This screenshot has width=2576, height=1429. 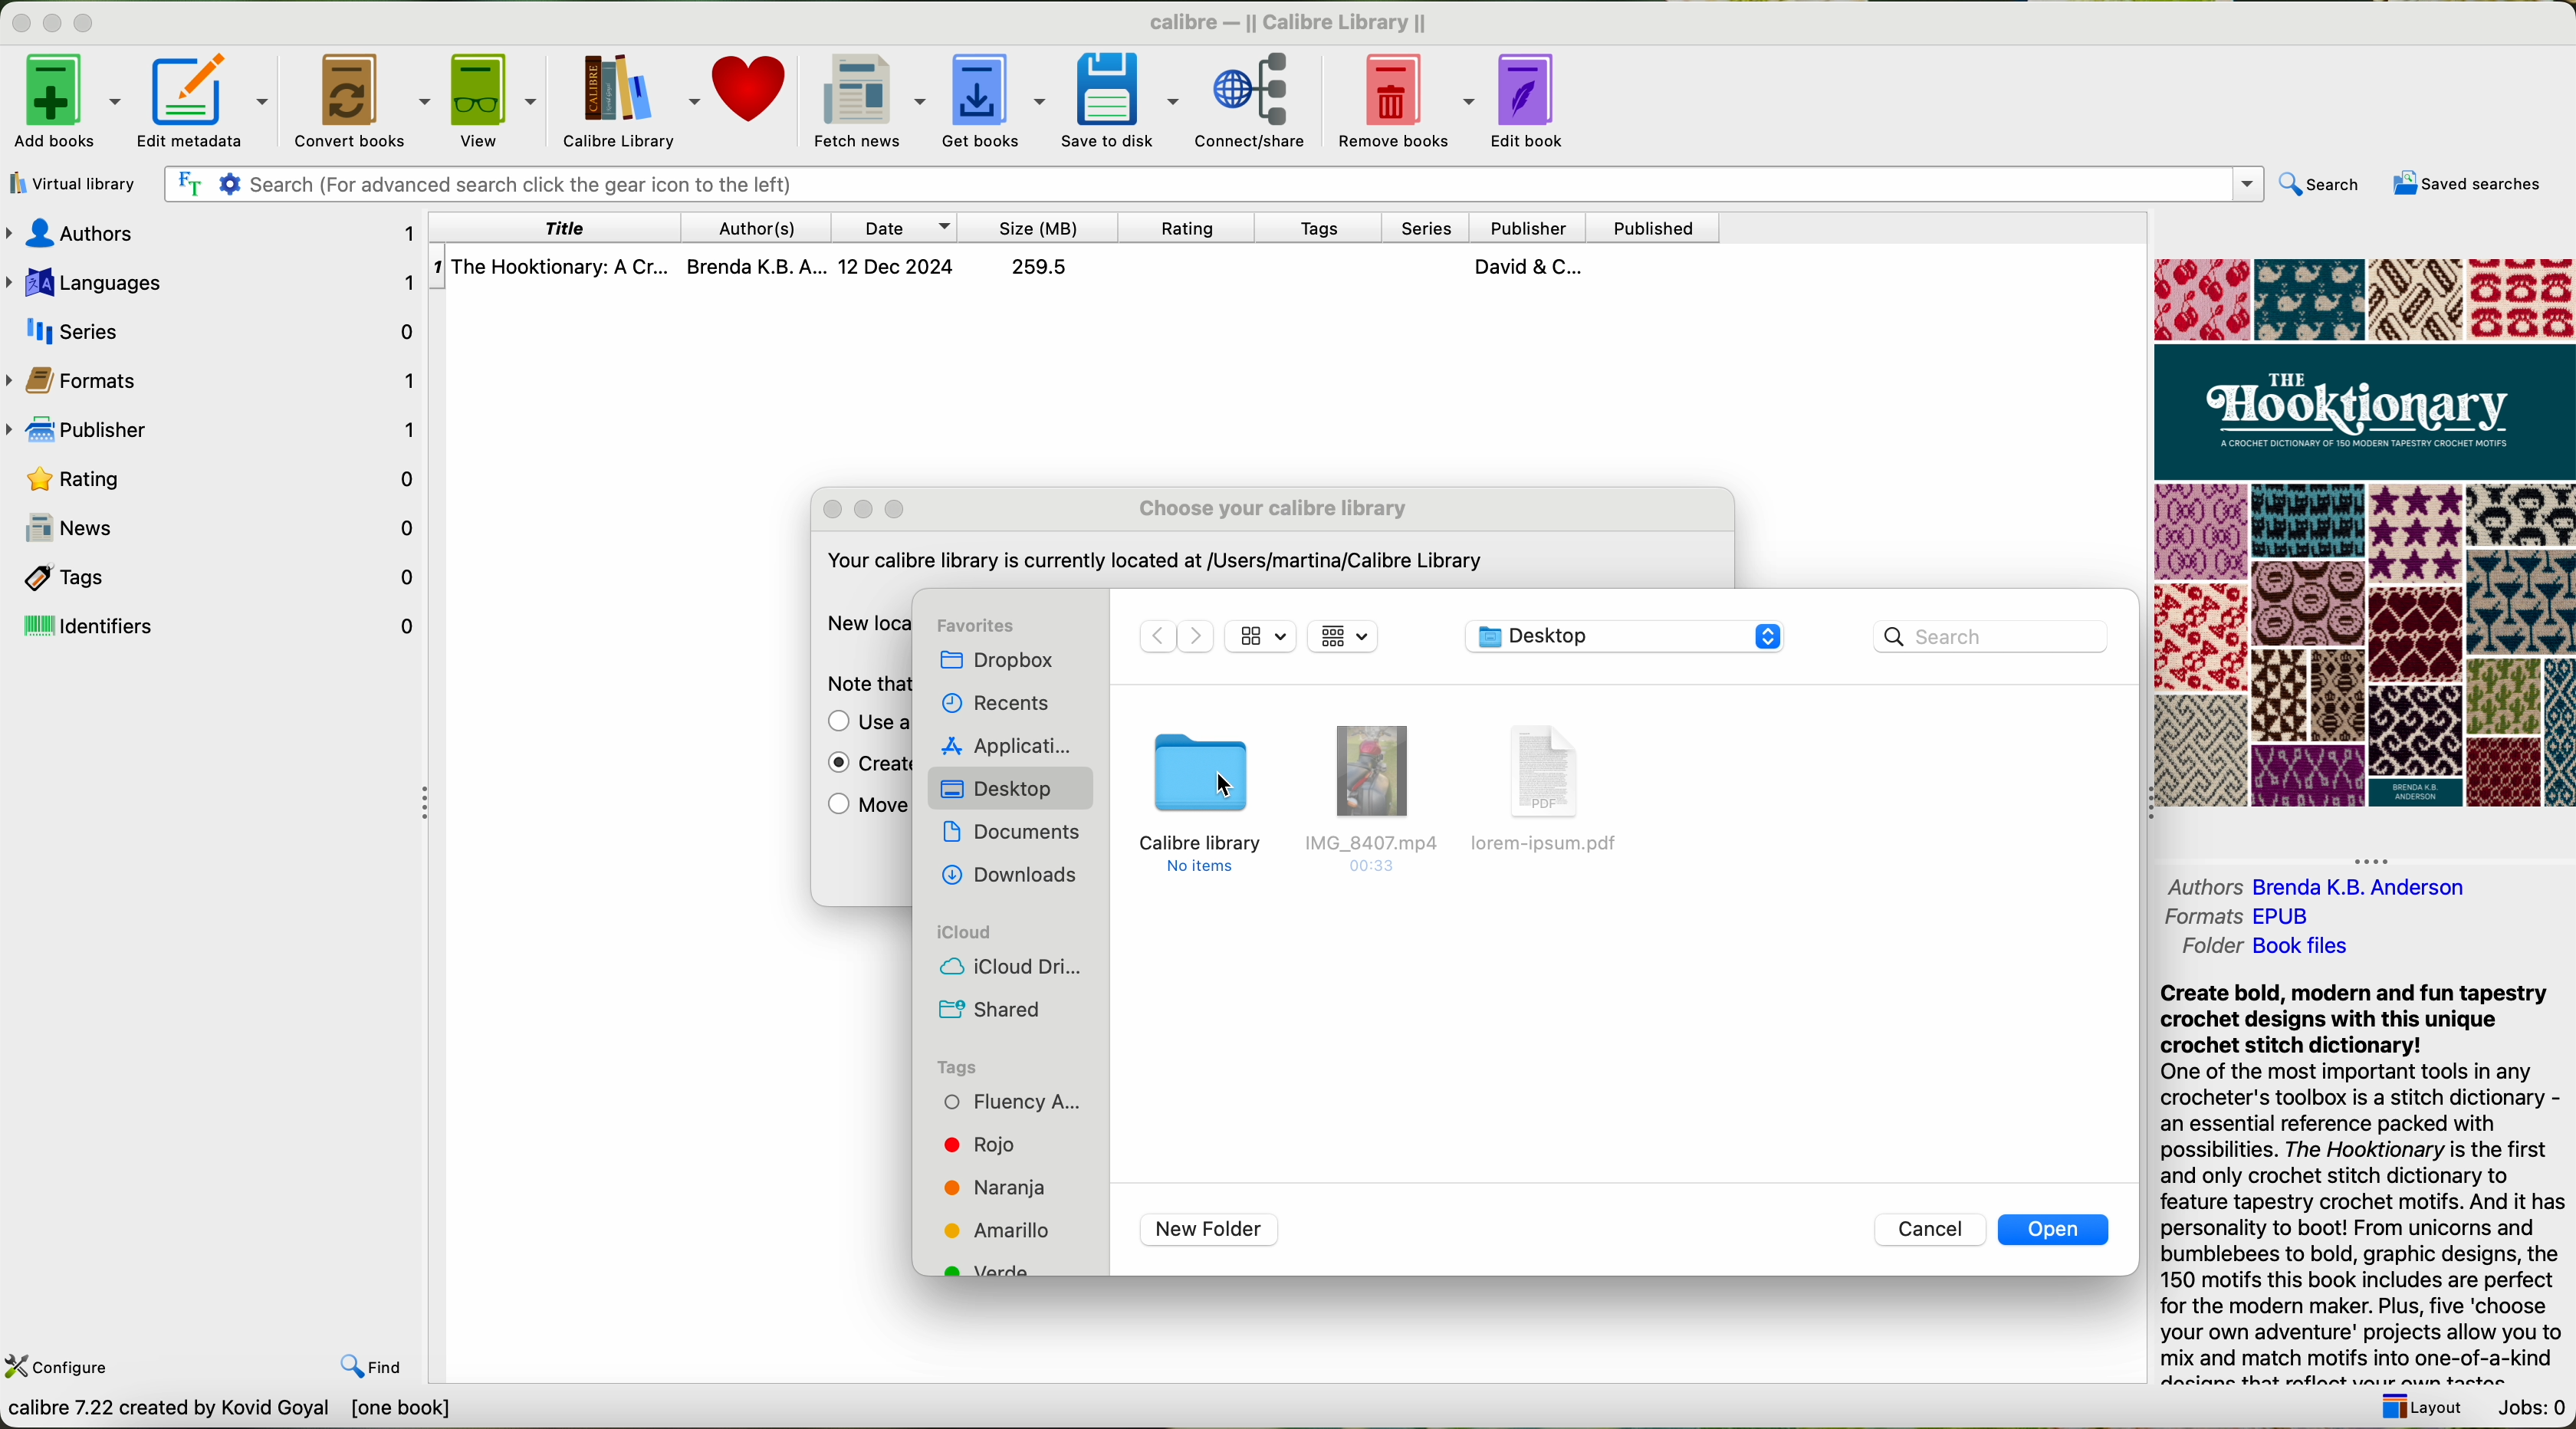 What do you see at coordinates (63, 104) in the screenshot?
I see `add books` at bounding box center [63, 104].